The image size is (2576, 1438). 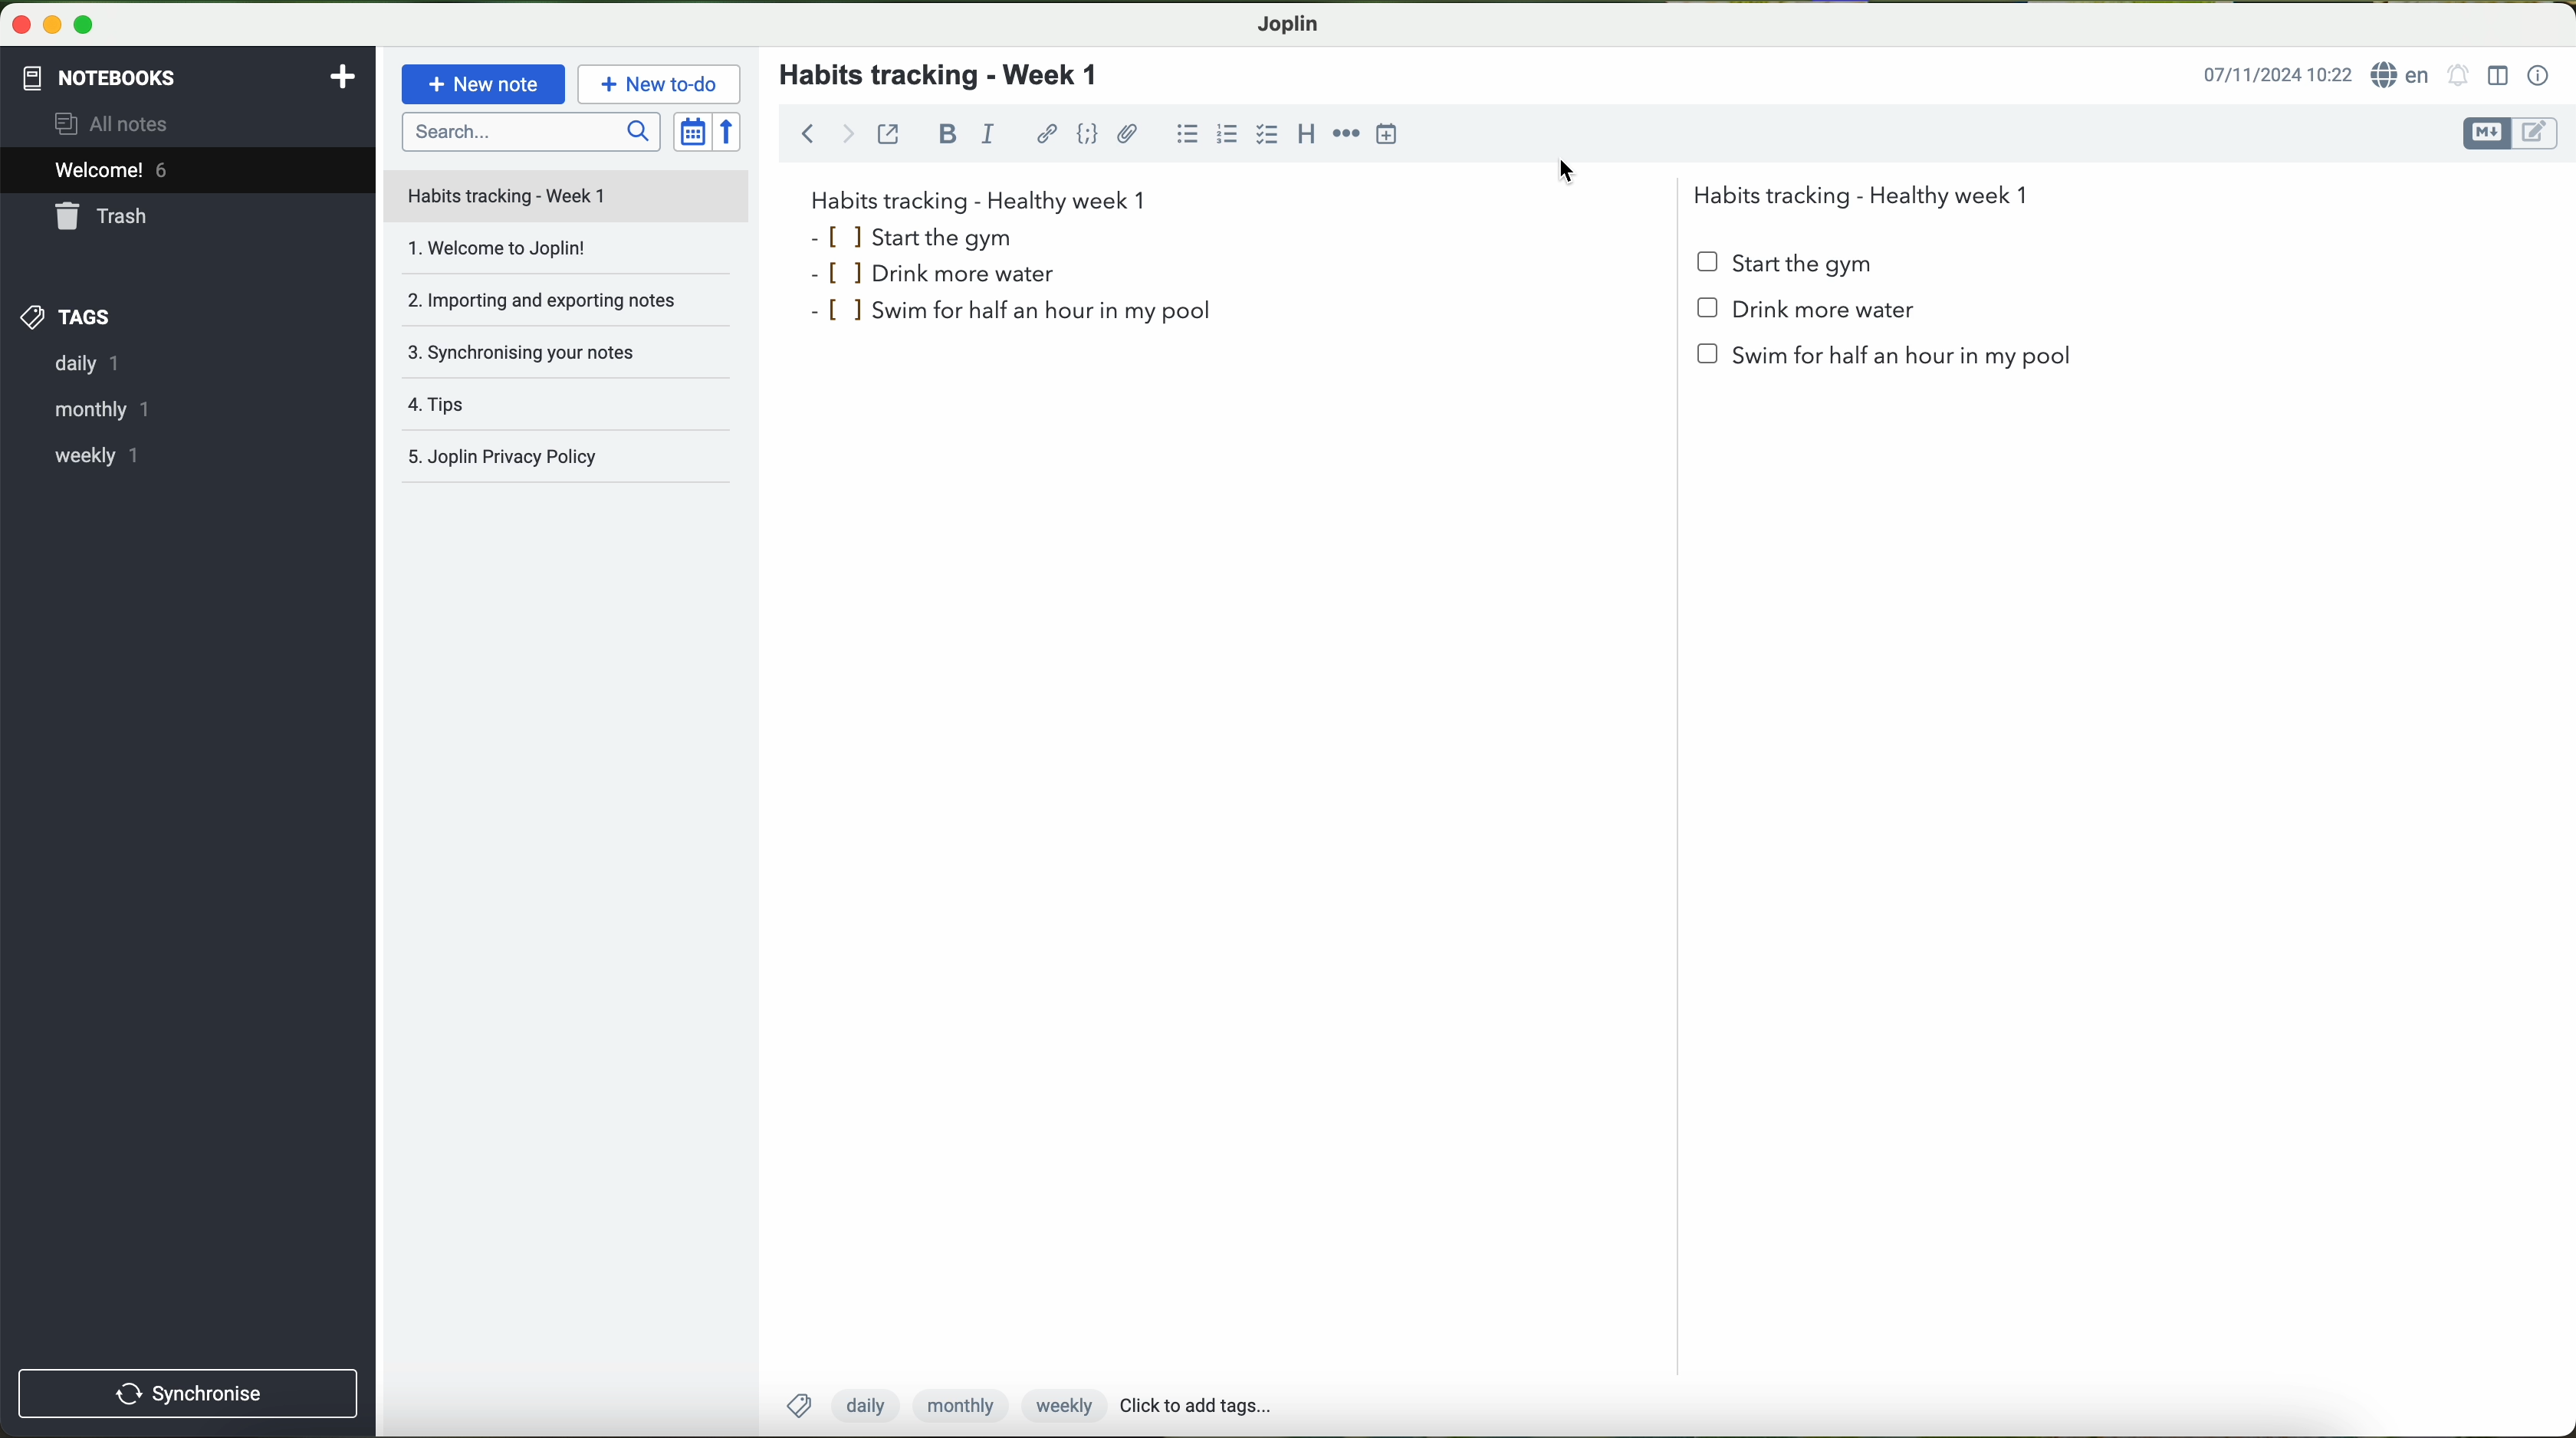 I want to click on weekly 1, so click(x=82, y=455).